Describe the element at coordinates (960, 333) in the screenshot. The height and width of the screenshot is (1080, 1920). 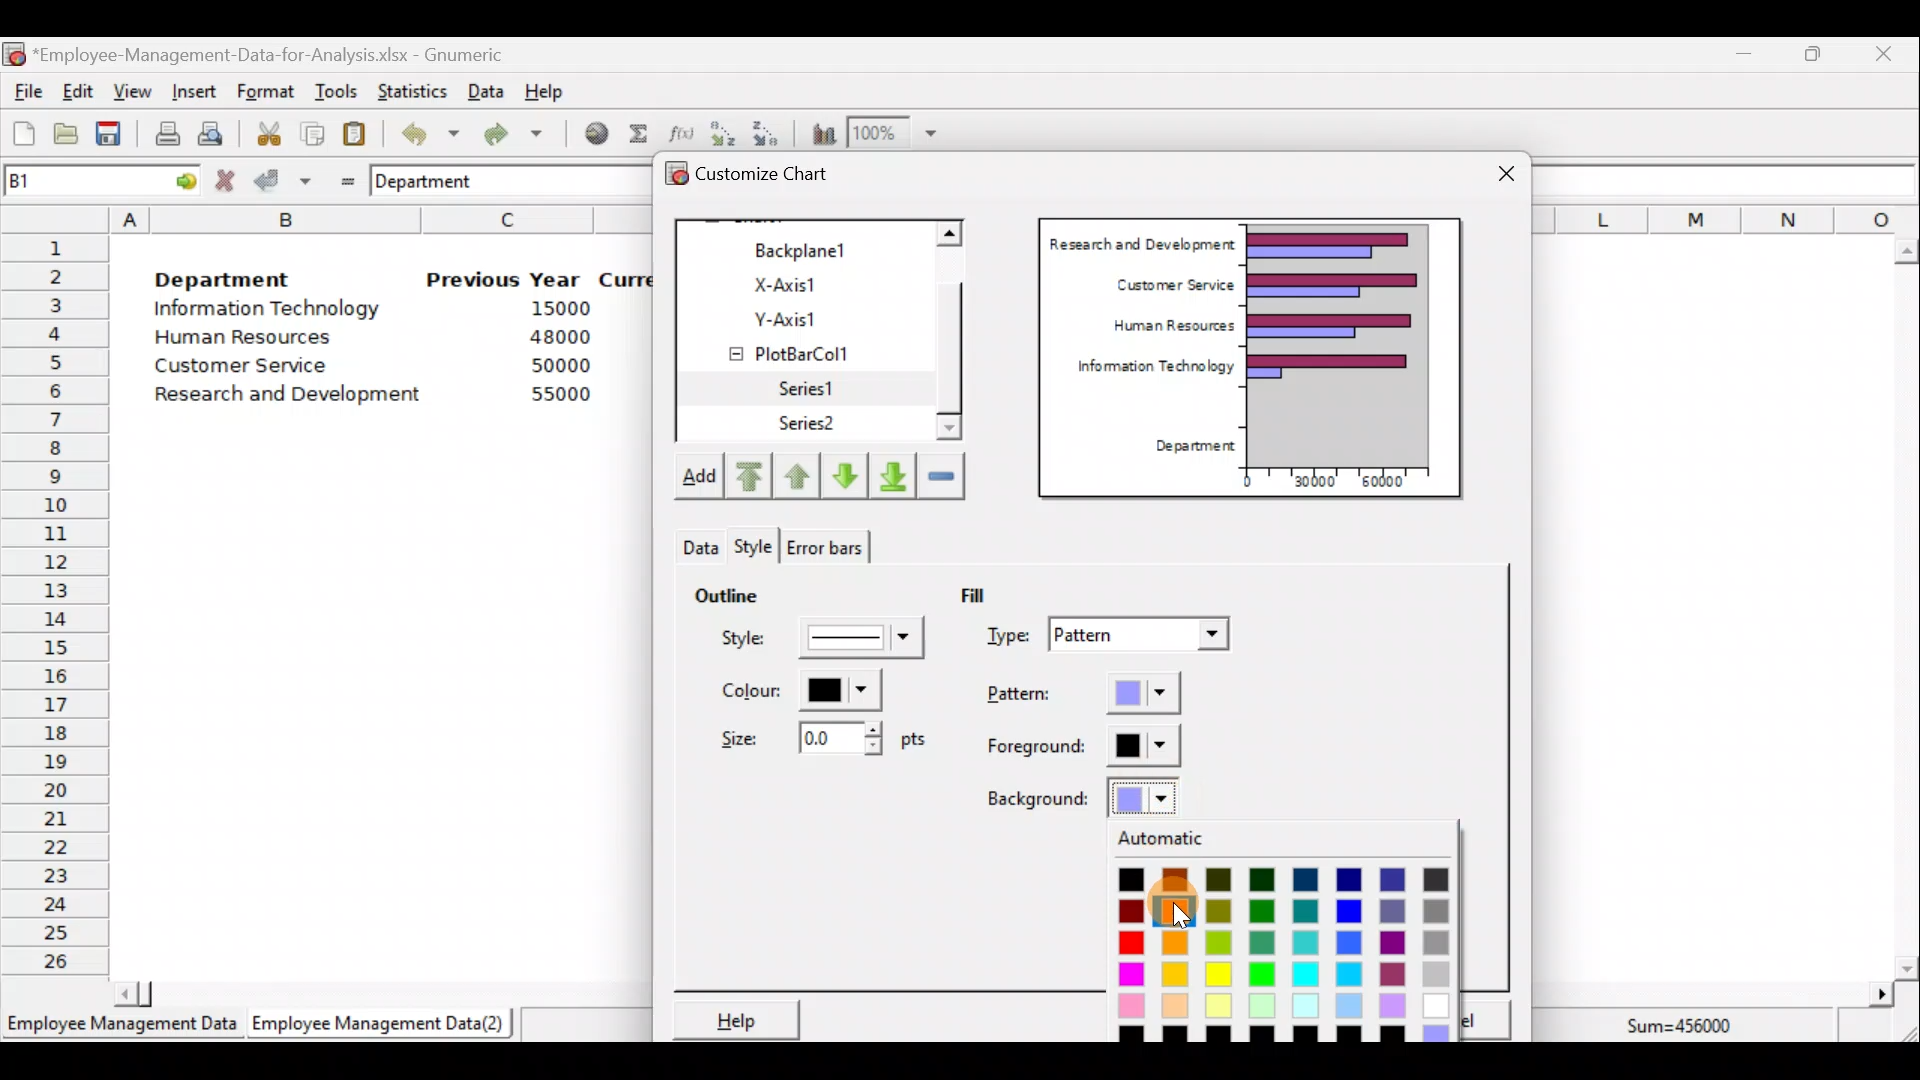
I see `Scroll bar` at that location.